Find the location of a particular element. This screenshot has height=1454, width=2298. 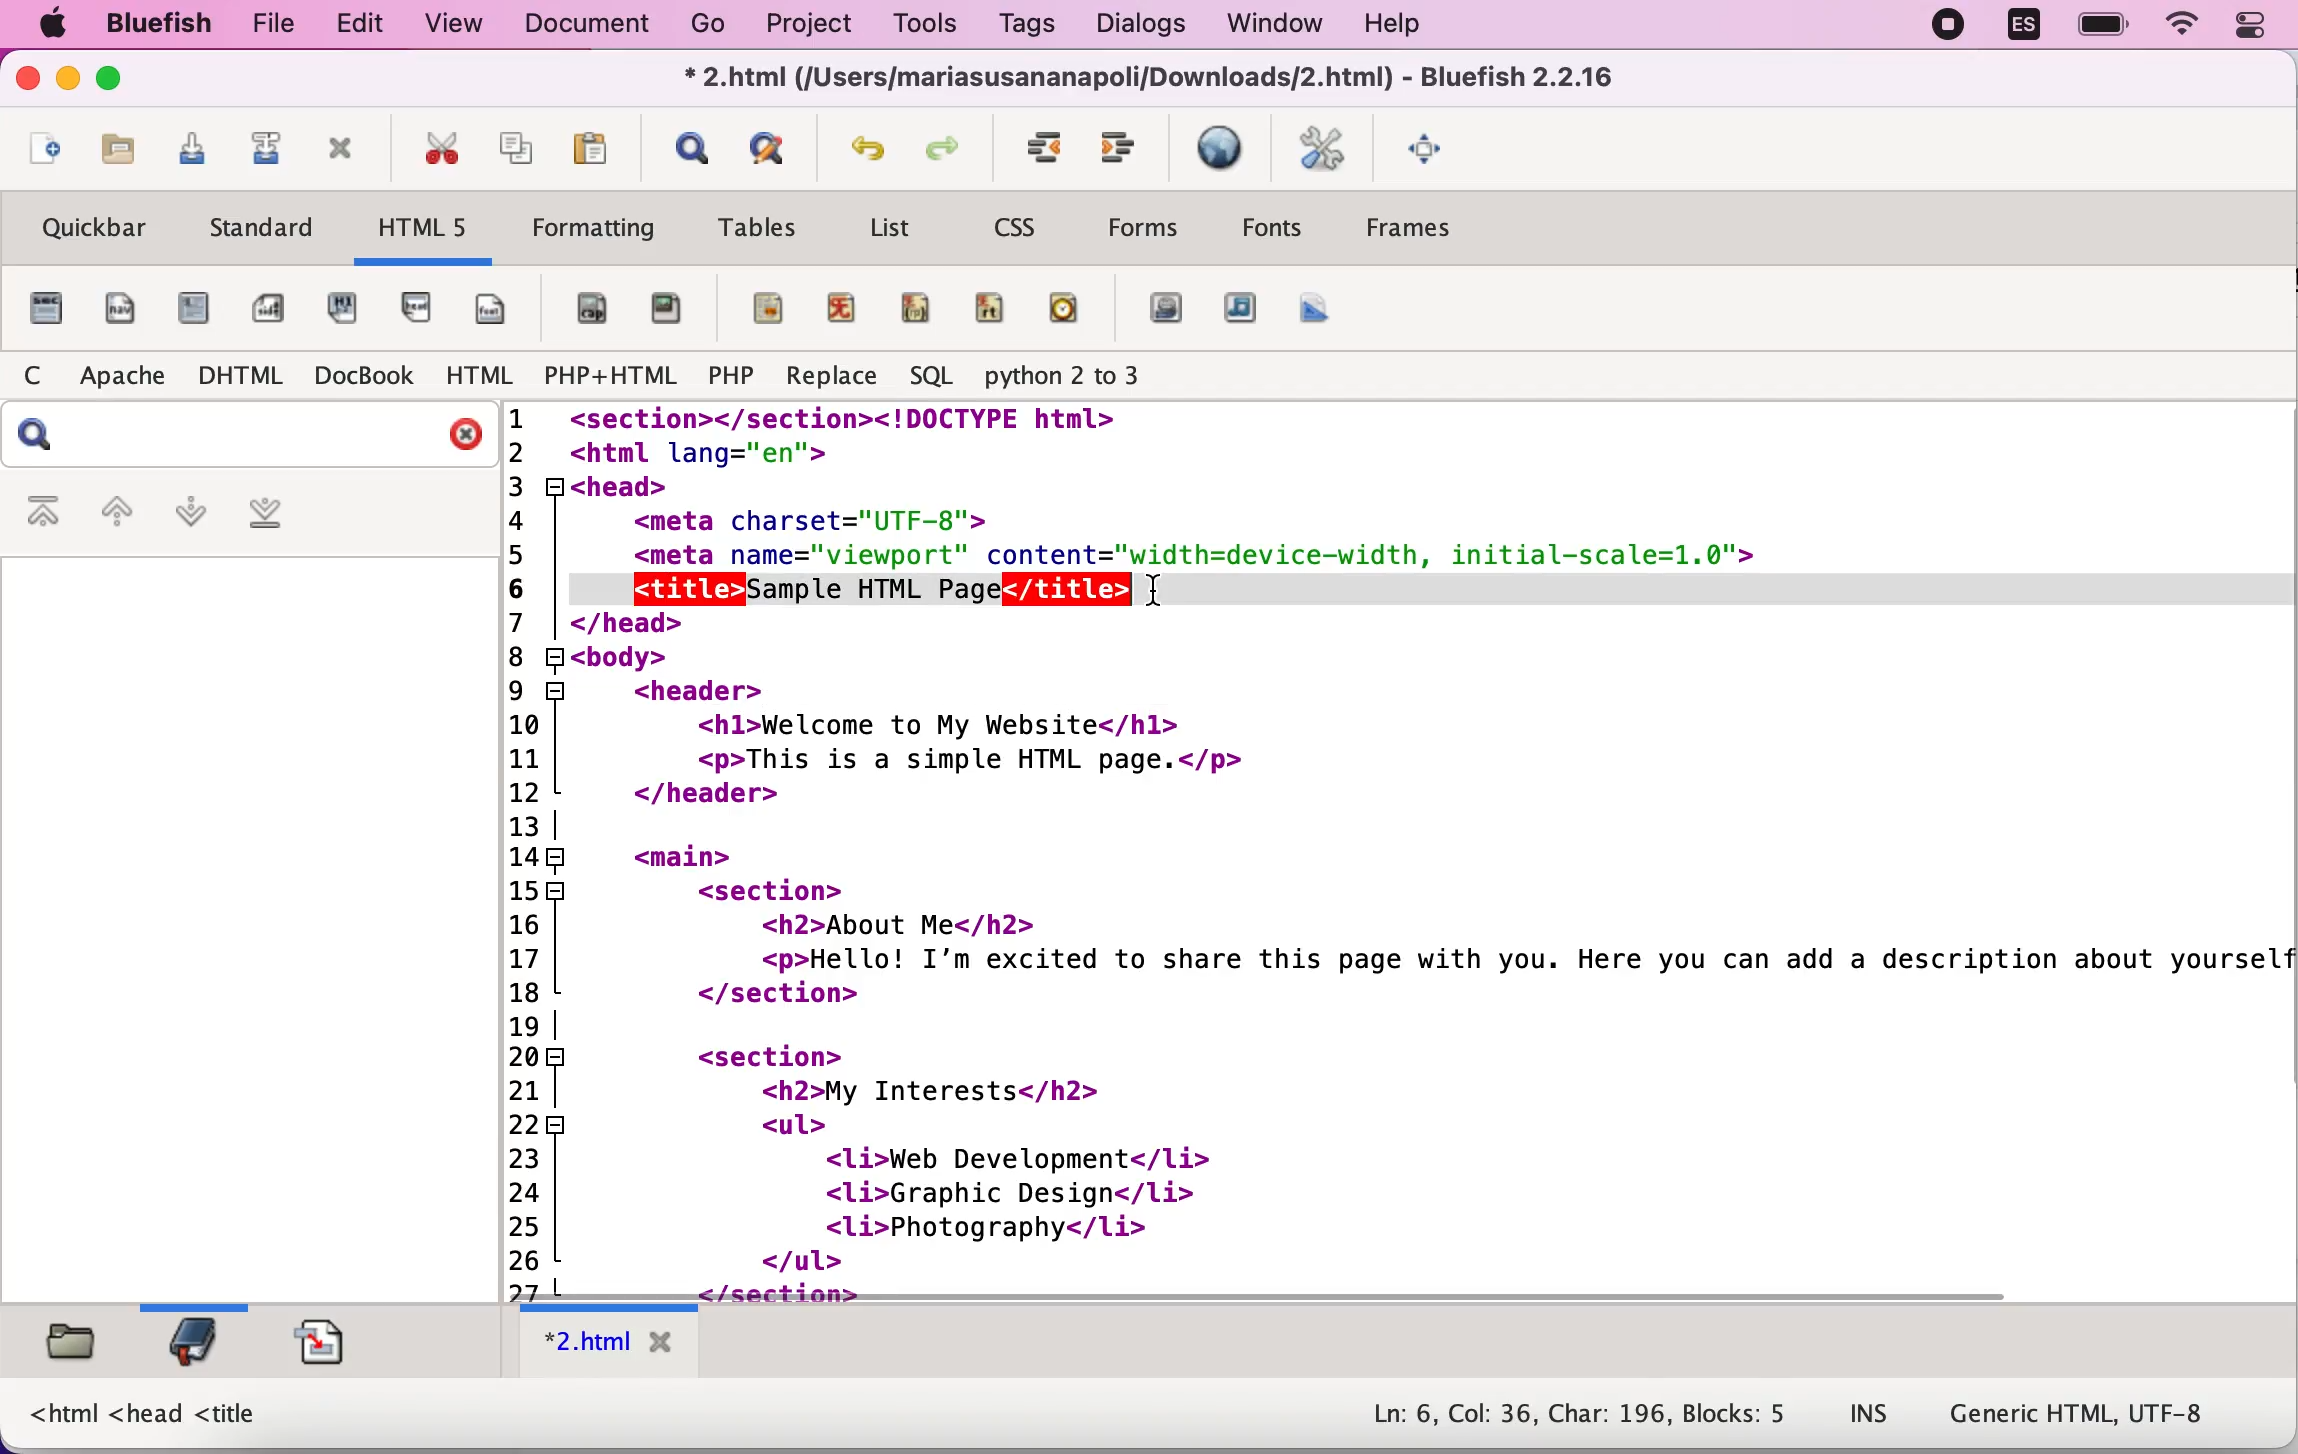

tables is located at coordinates (761, 226).